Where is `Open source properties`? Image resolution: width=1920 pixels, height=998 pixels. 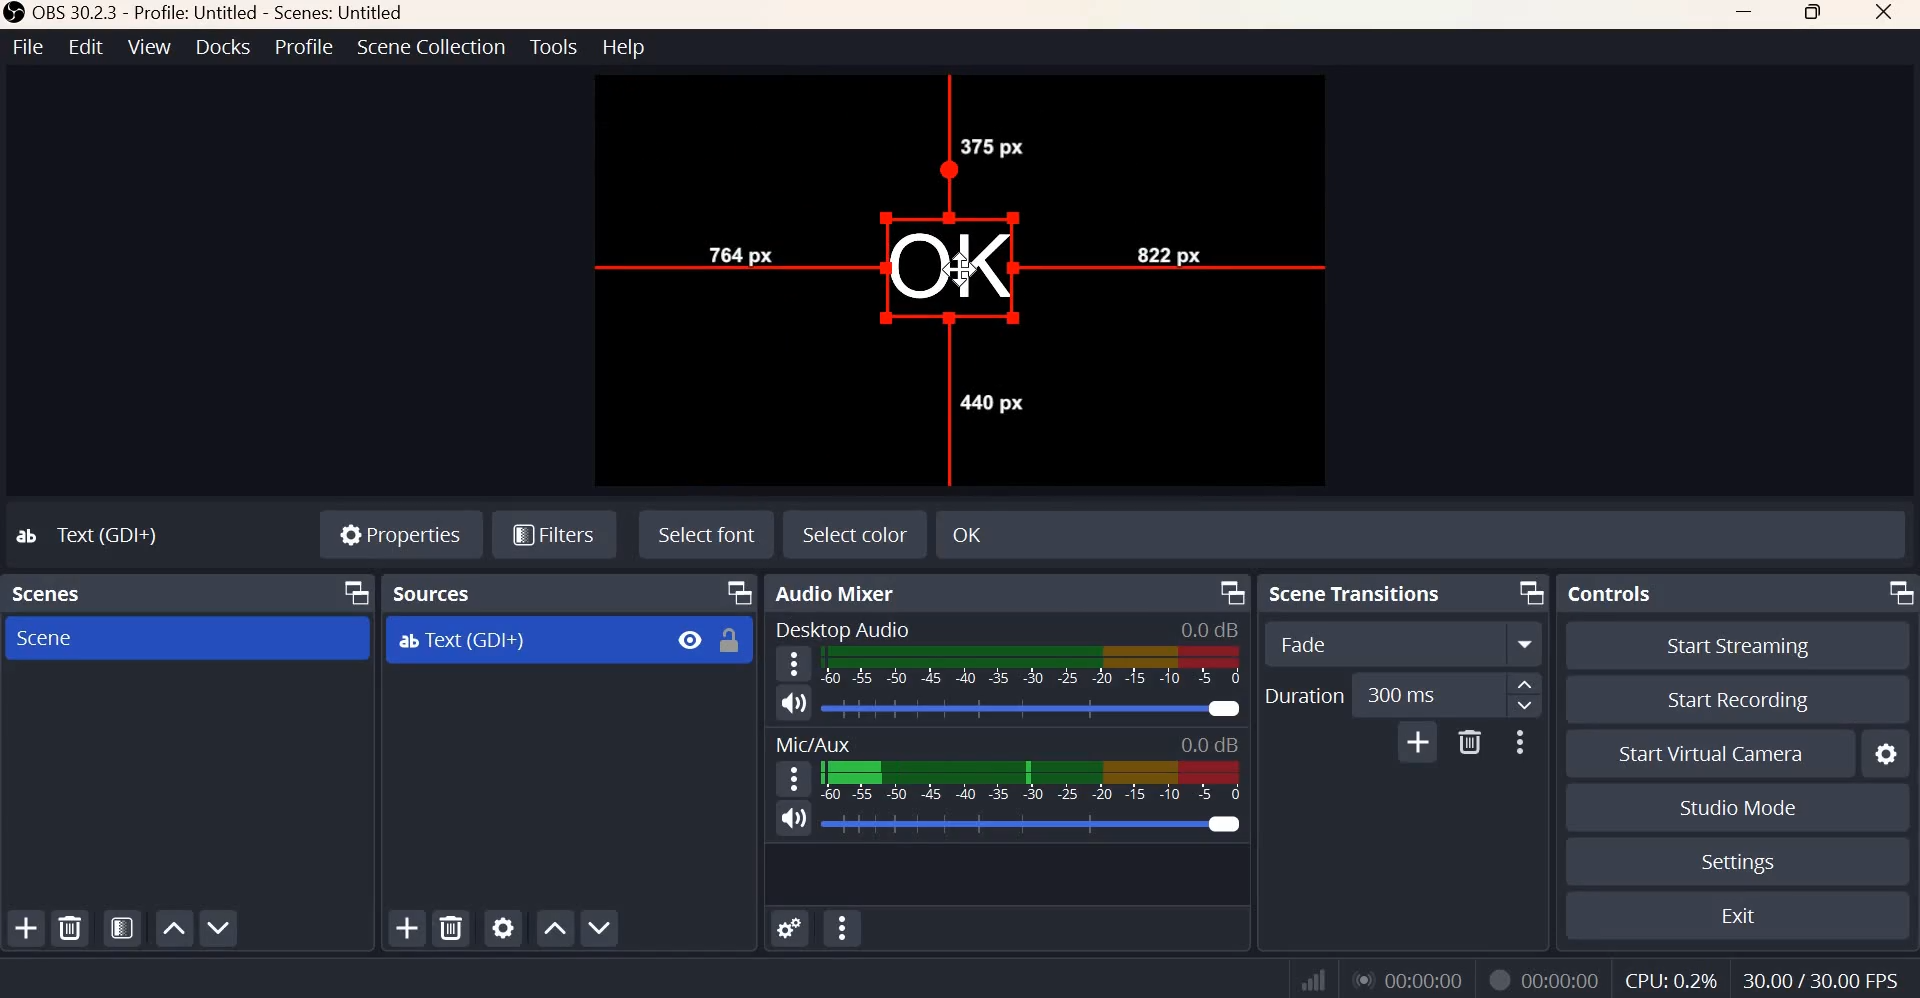 Open source properties is located at coordinates (502, 927).